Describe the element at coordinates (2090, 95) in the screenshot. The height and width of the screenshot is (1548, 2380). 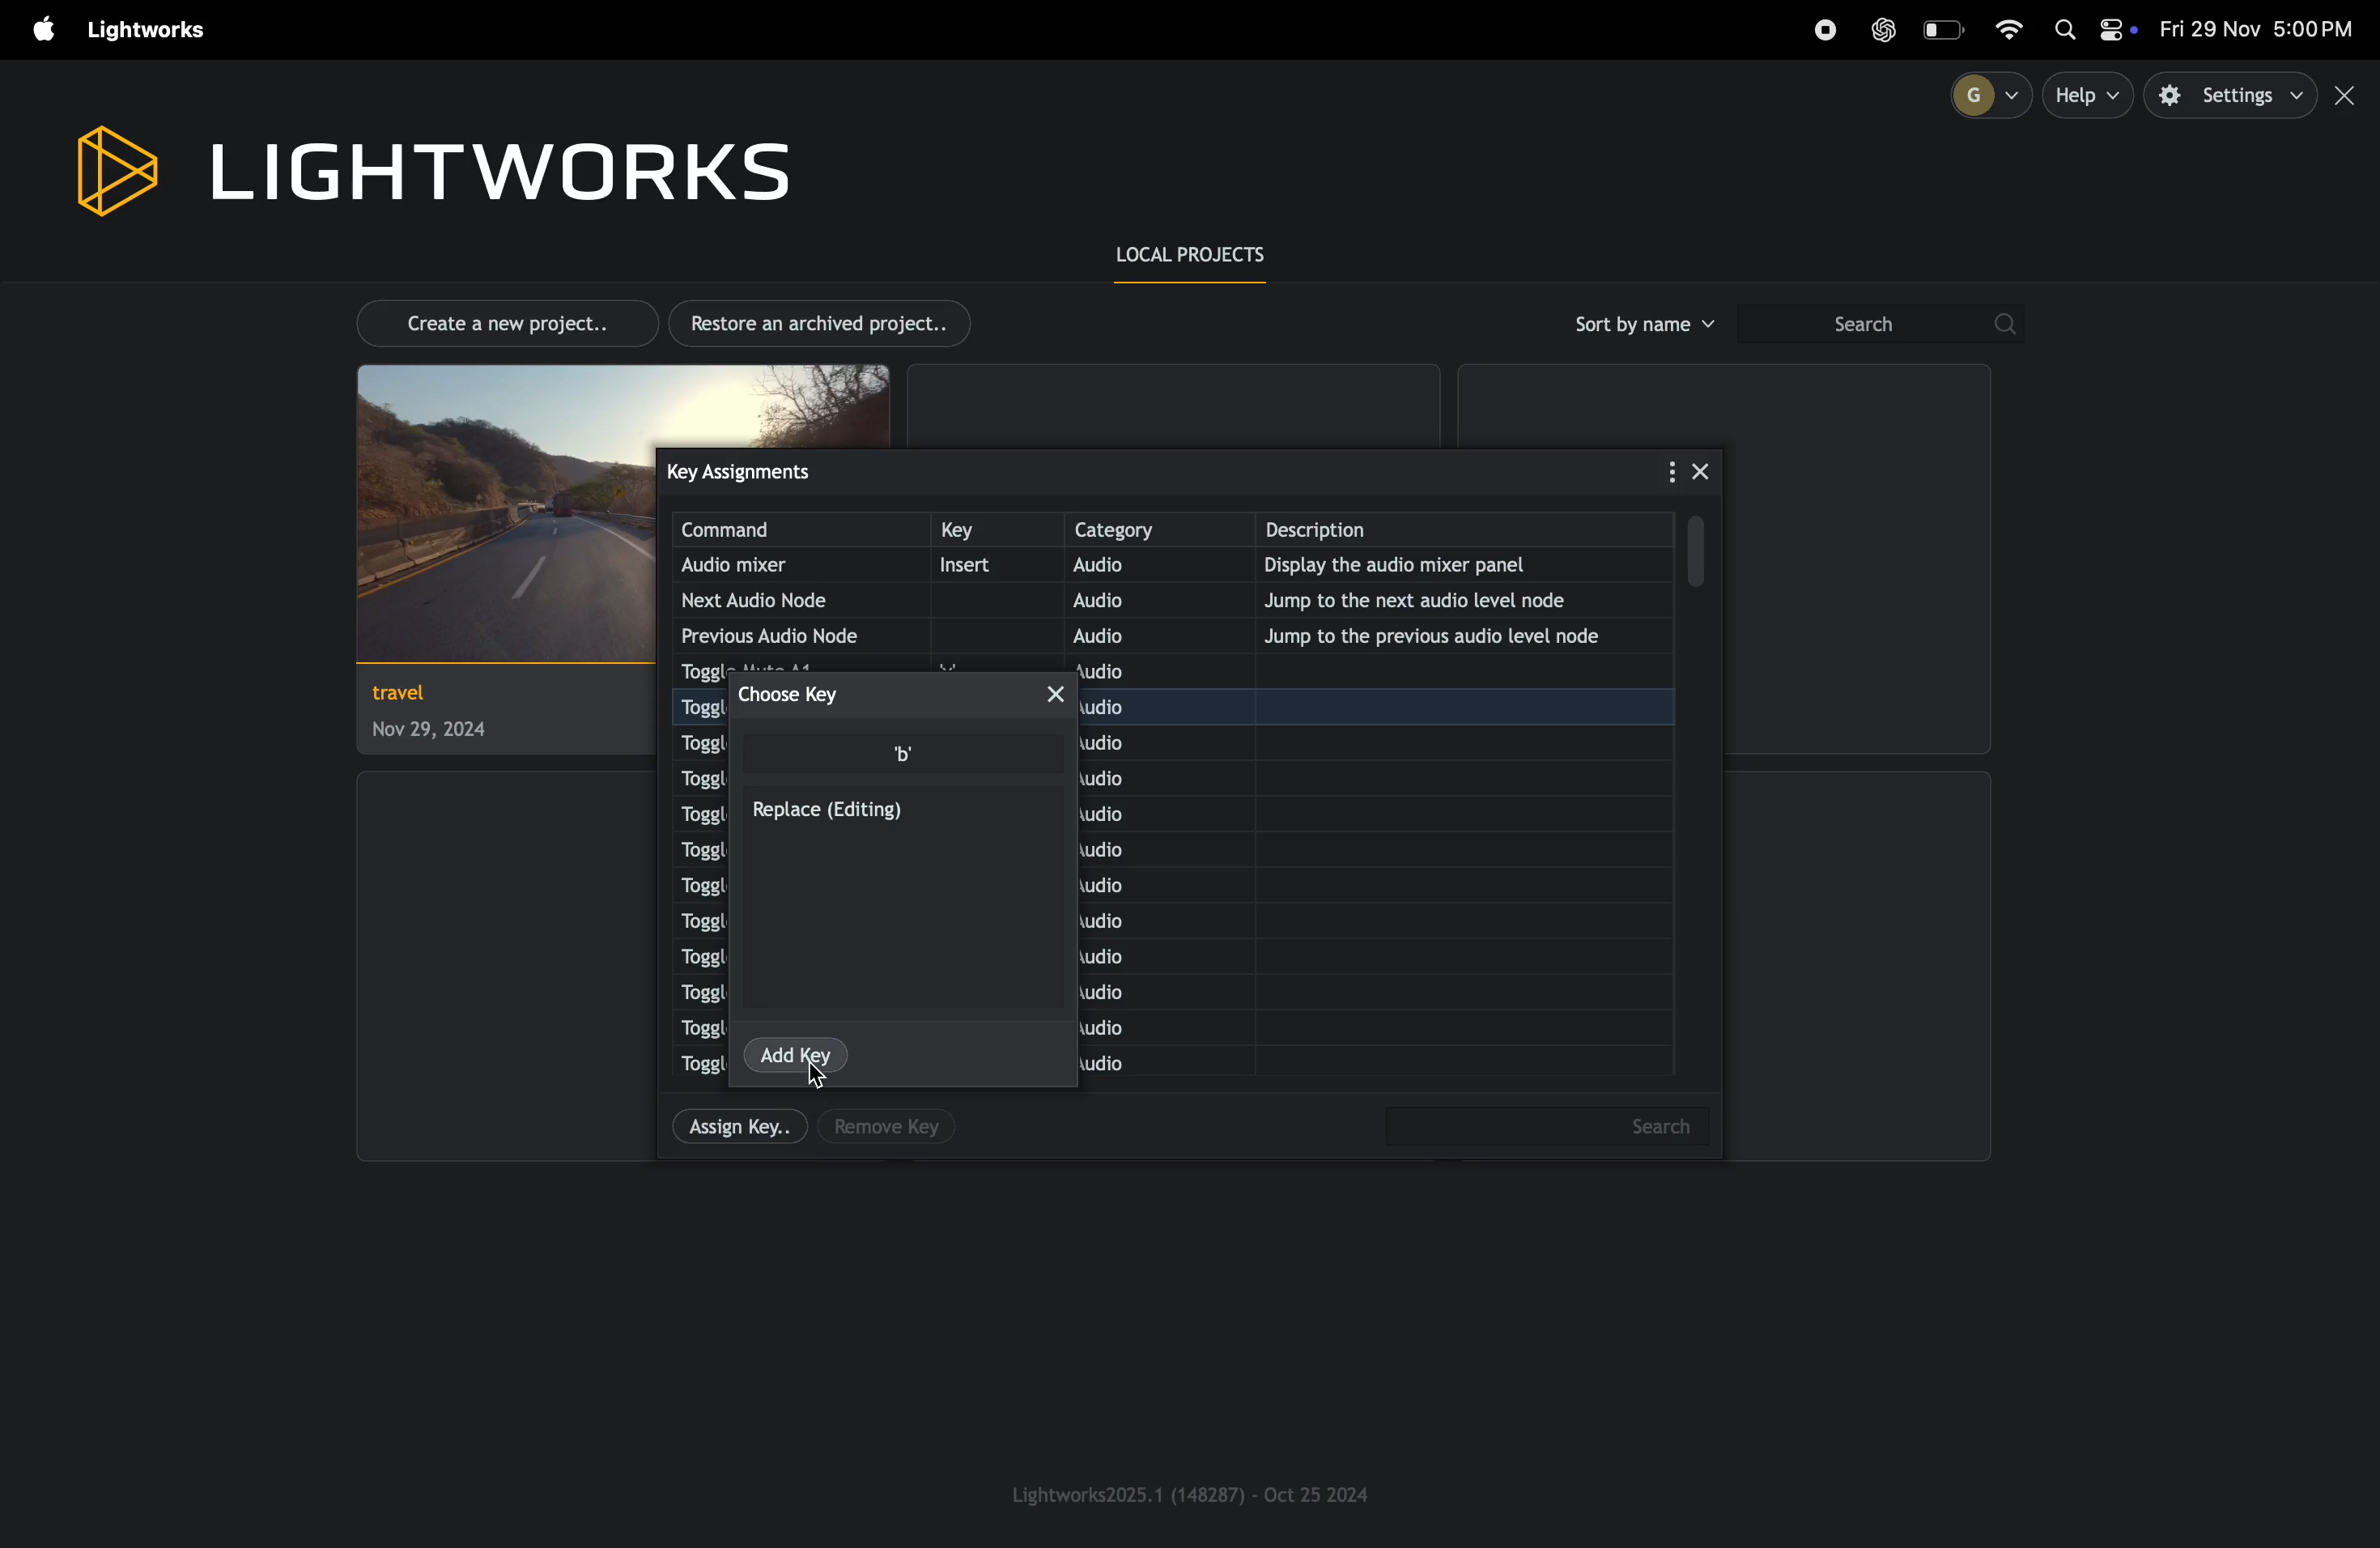
I see `help` at that location.